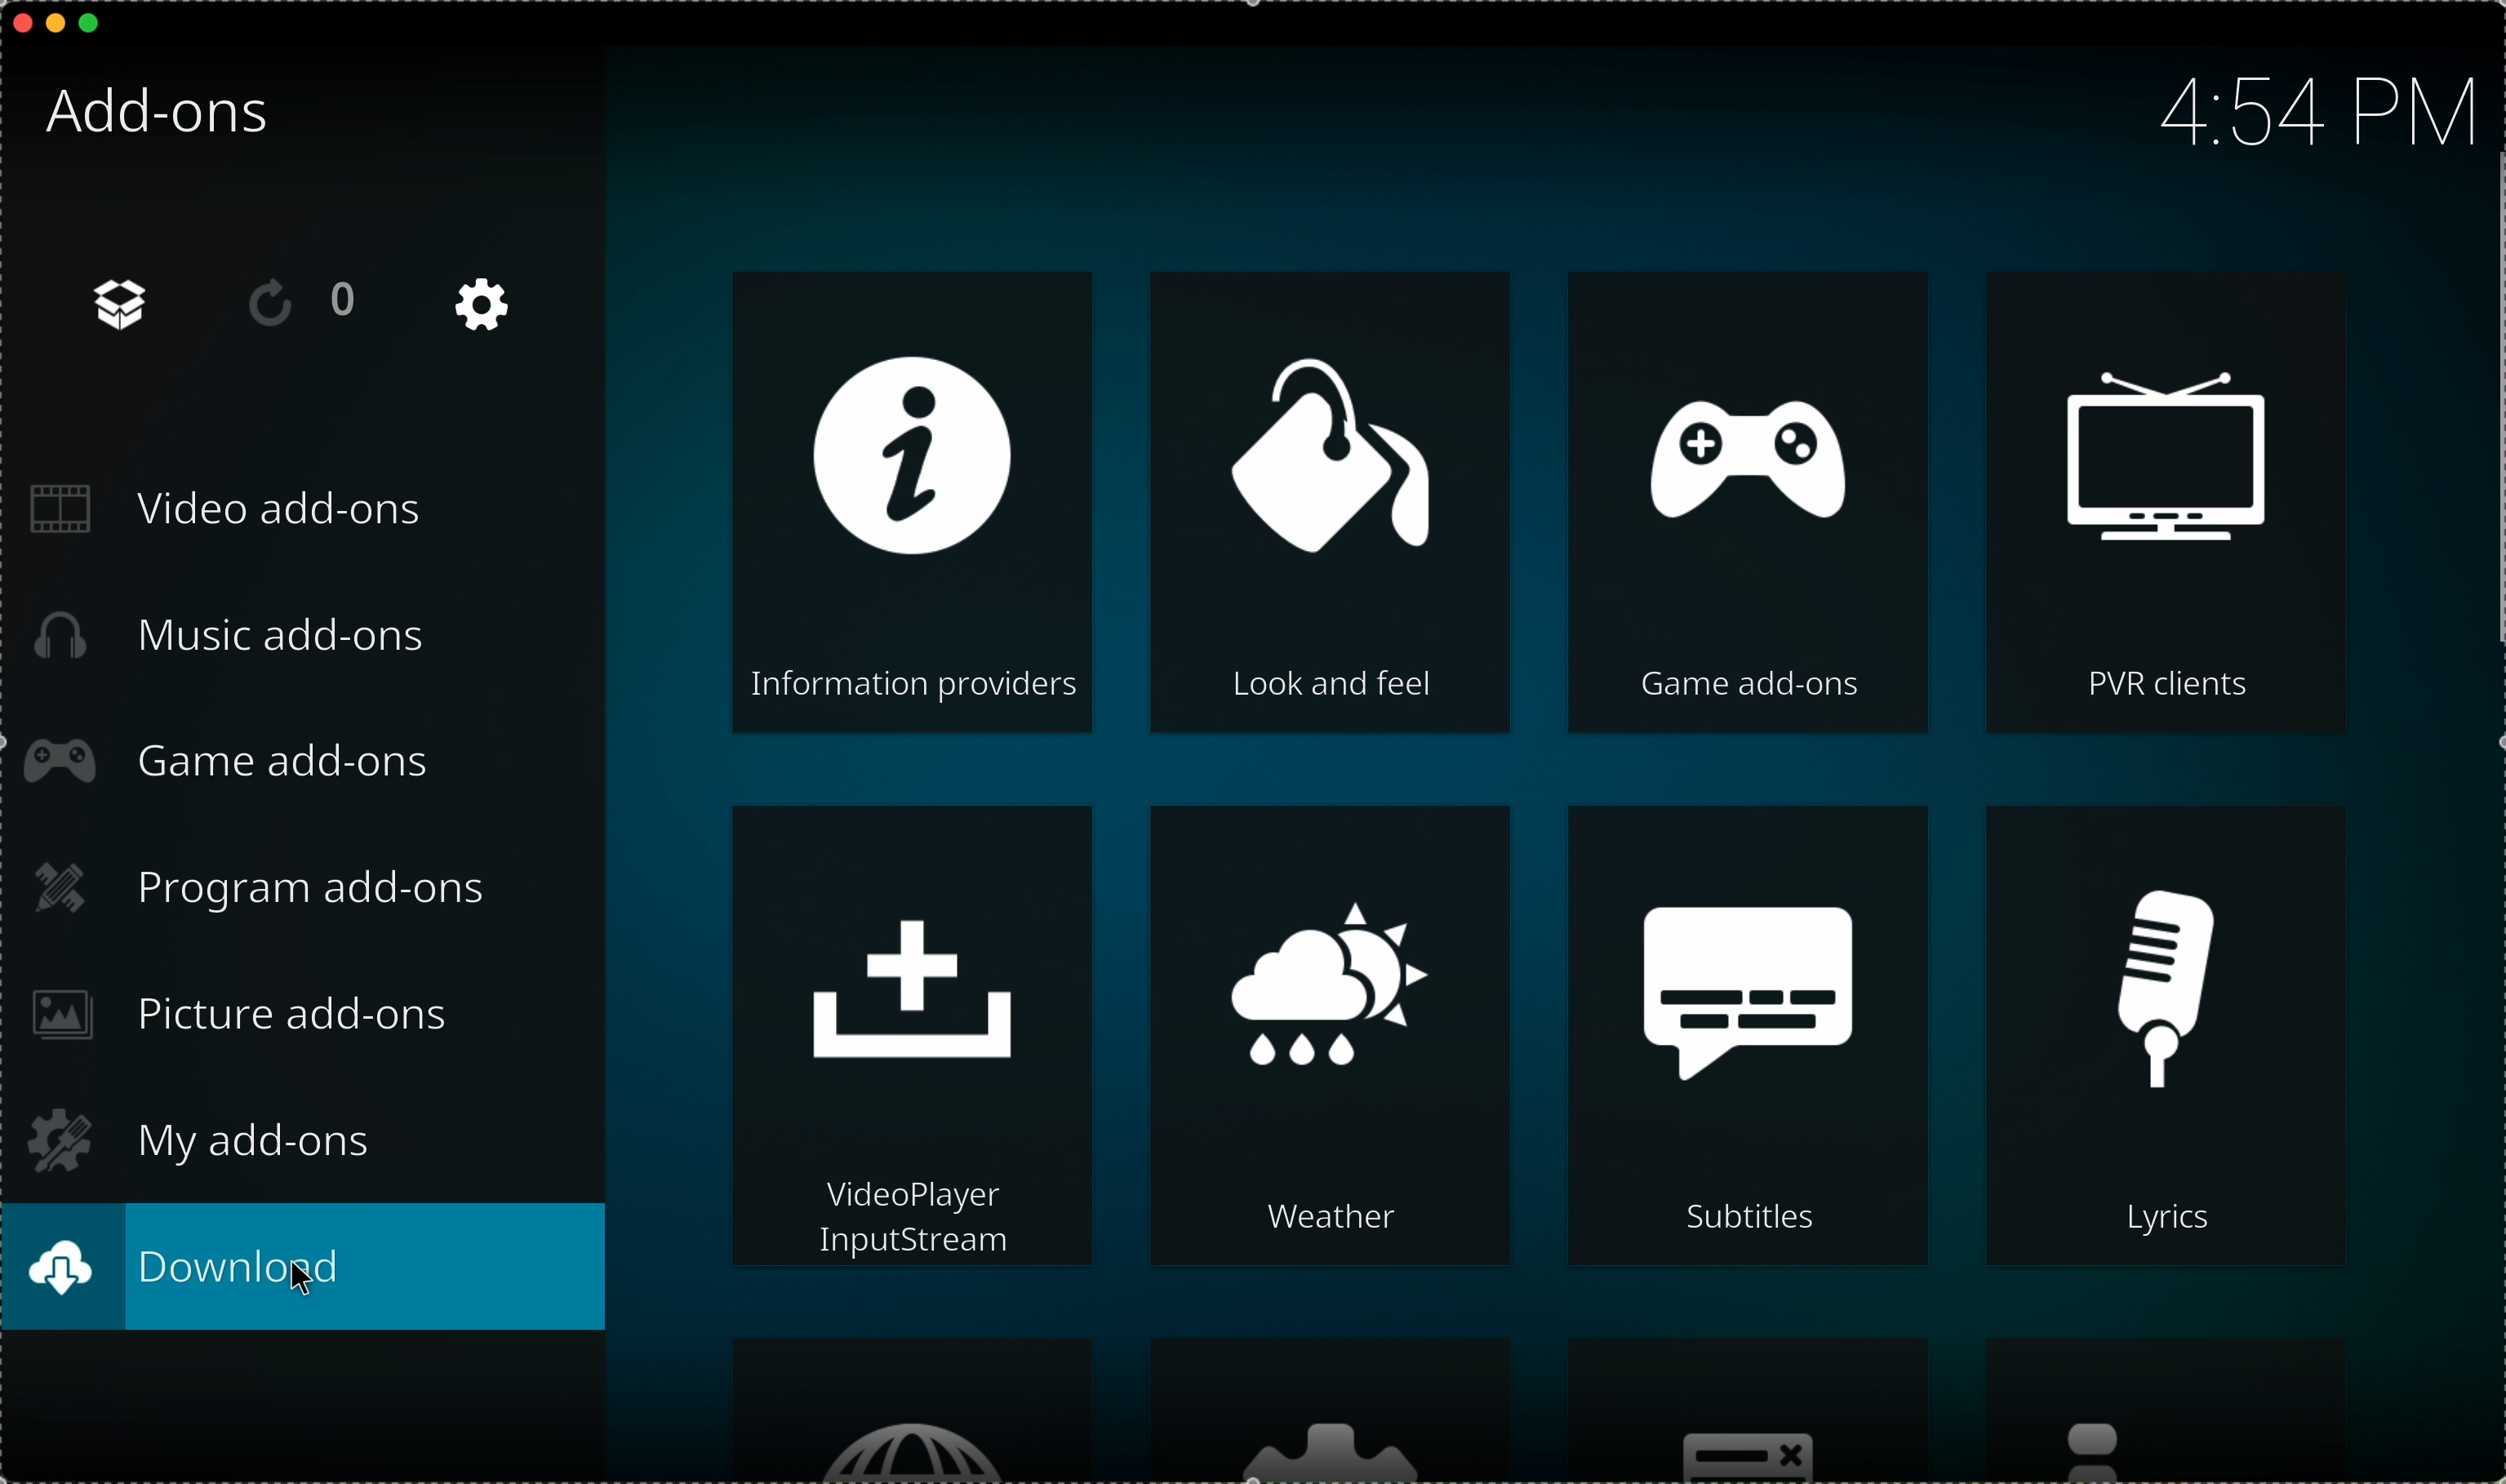 Image resolution: width=2506 pixels, height=1484 pixels. I want to click on video add-ons, so click(238, 510).